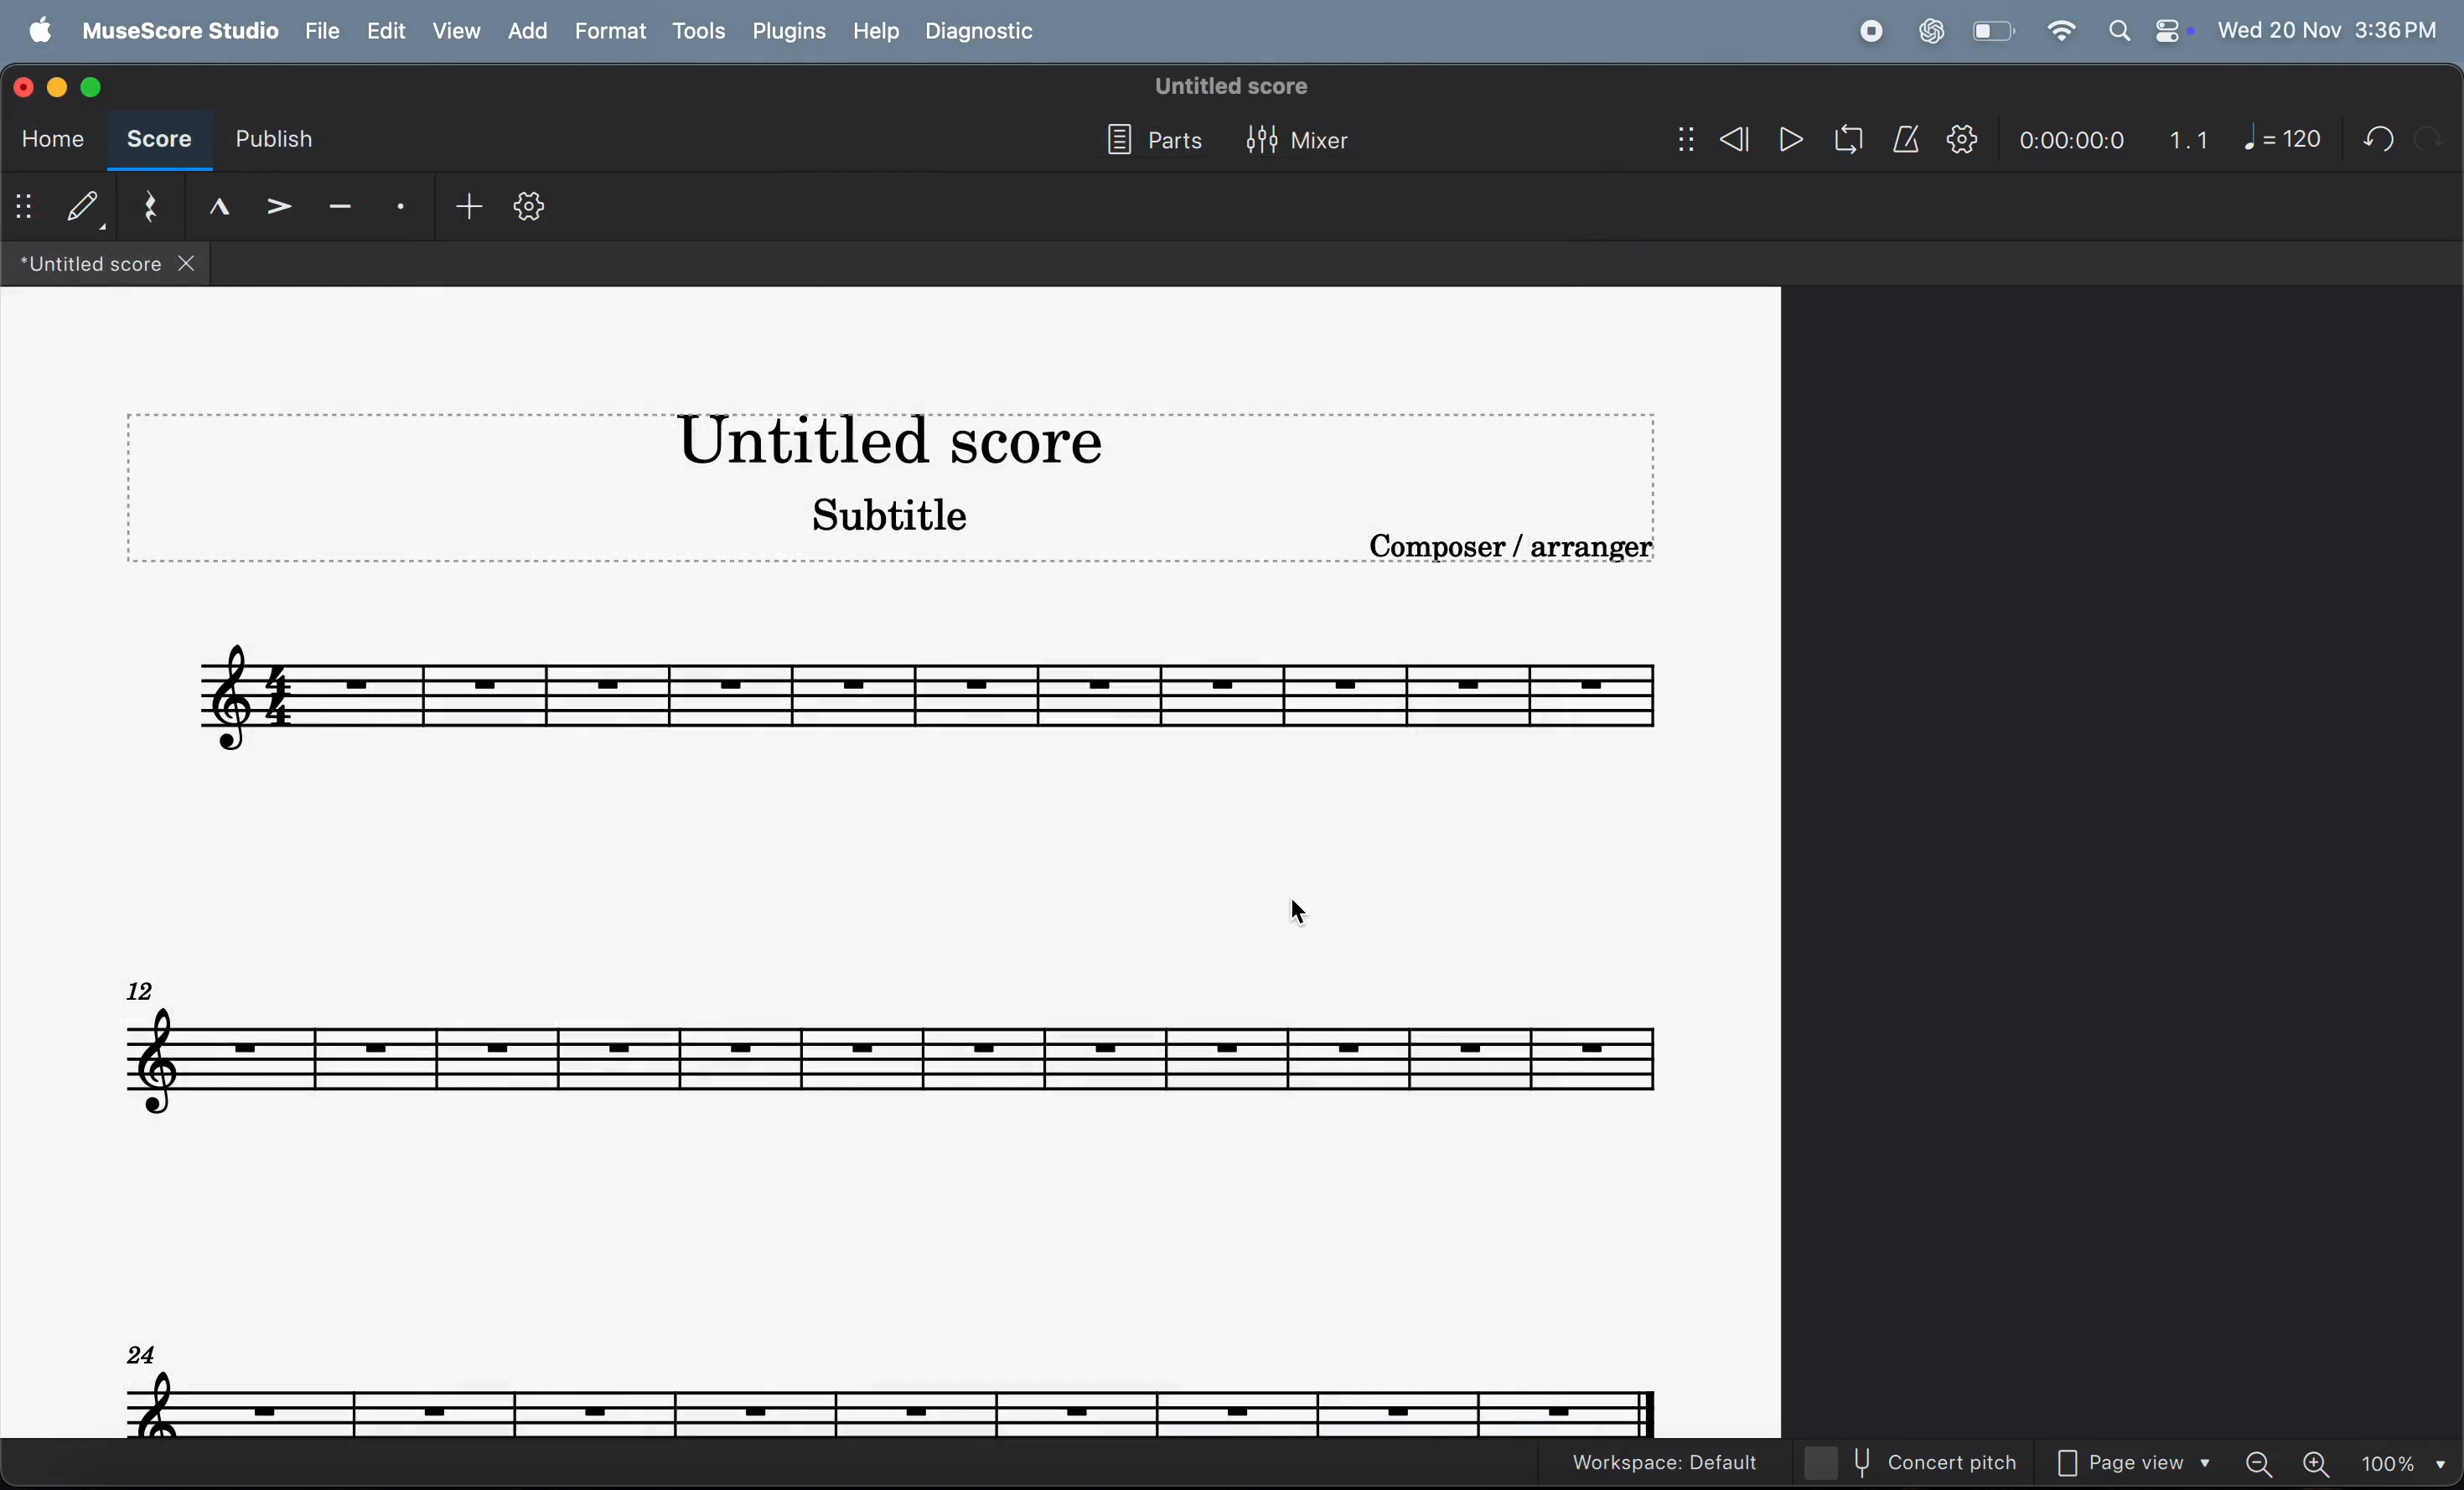 Image resolution: width=2464 pixels, height=1490 pixels. I want to click on cursor, so click(1323, 920).